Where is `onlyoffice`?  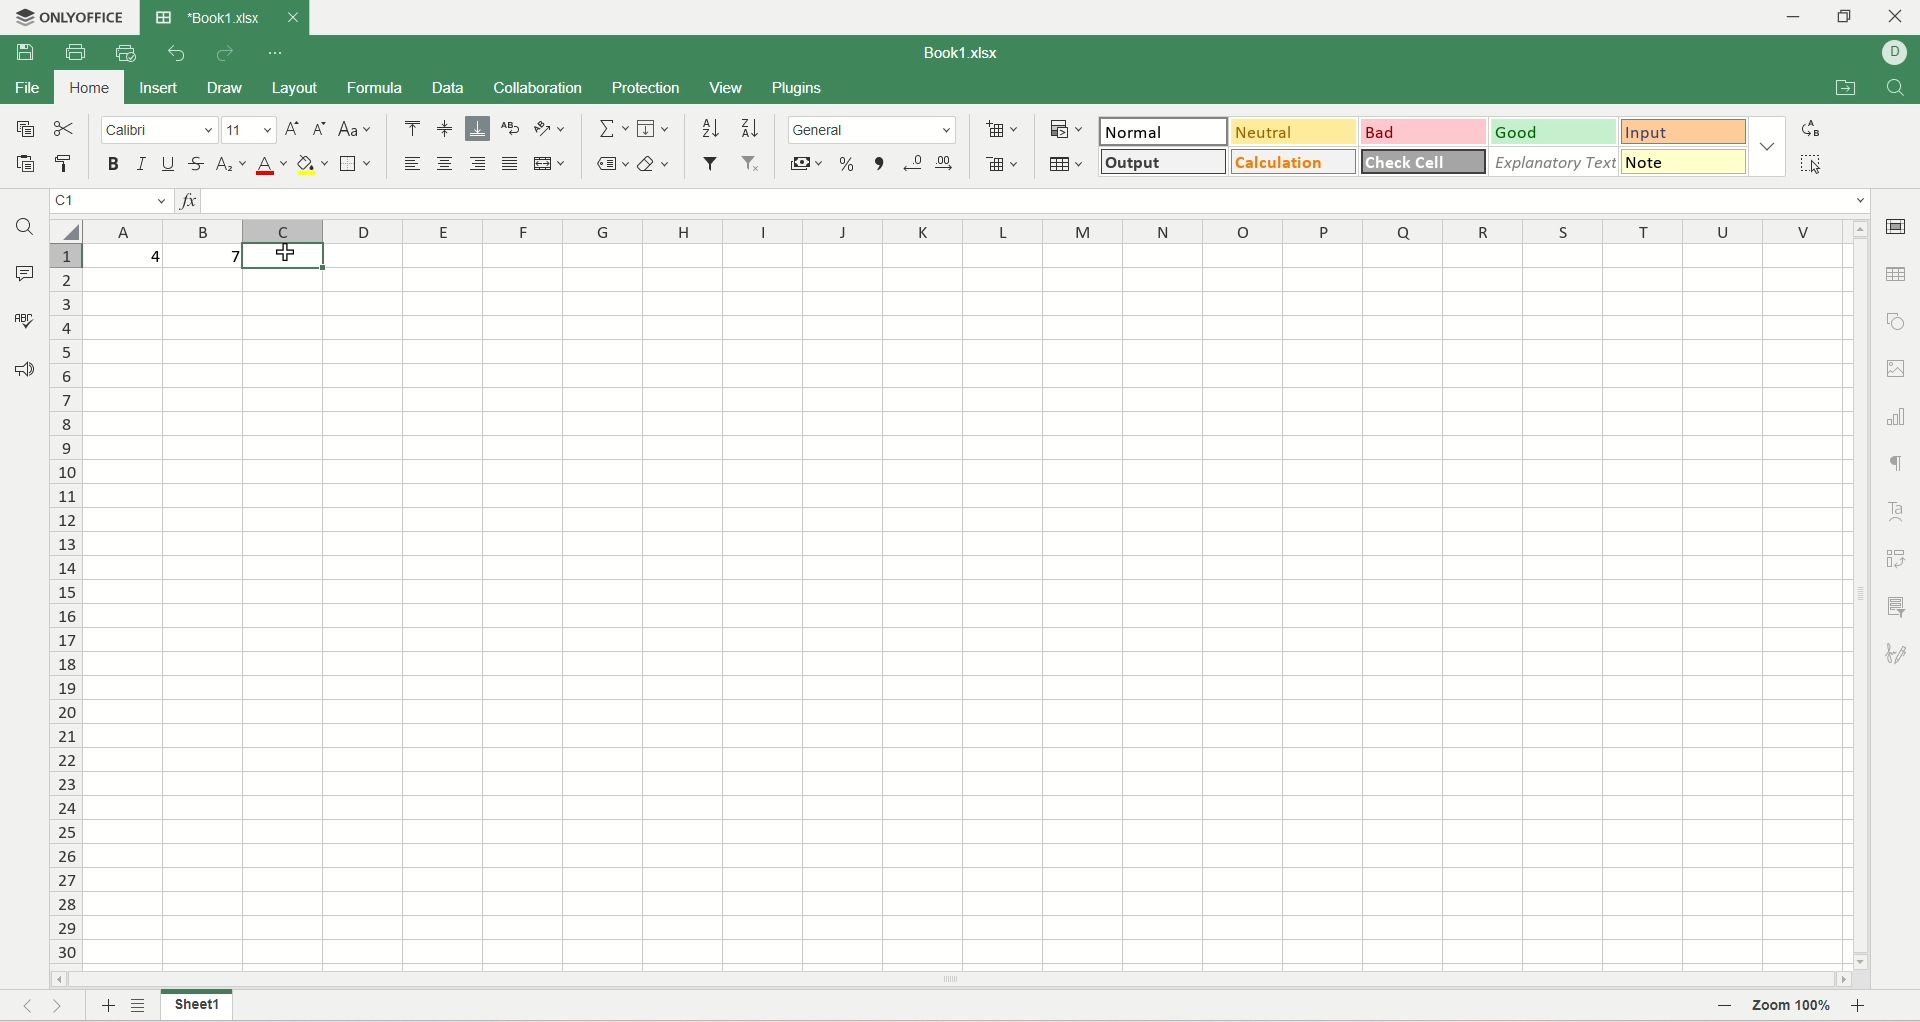
onlyoffice is located at coordinates (85, 14).